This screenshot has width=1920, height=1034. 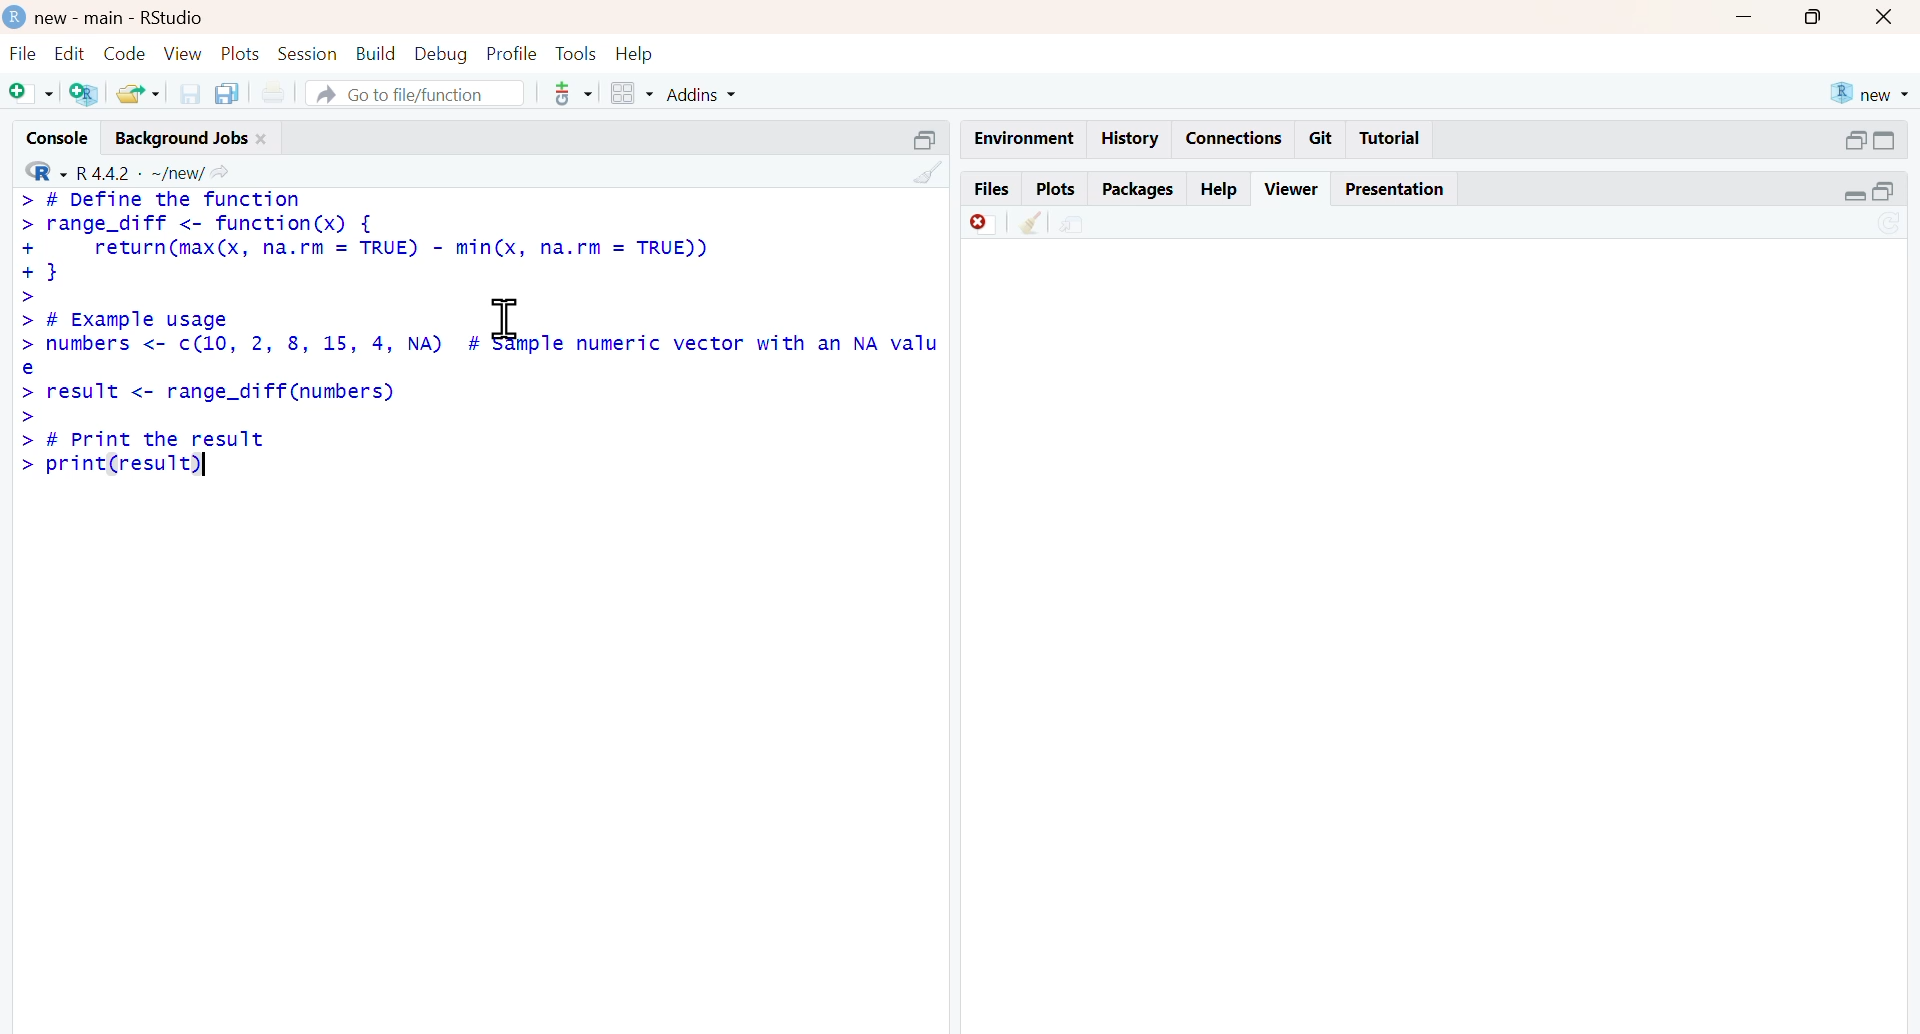 What do you see at coordinates (1055, 190) in the screenshot?
I see `plots` at bounding box center [1055, 190].